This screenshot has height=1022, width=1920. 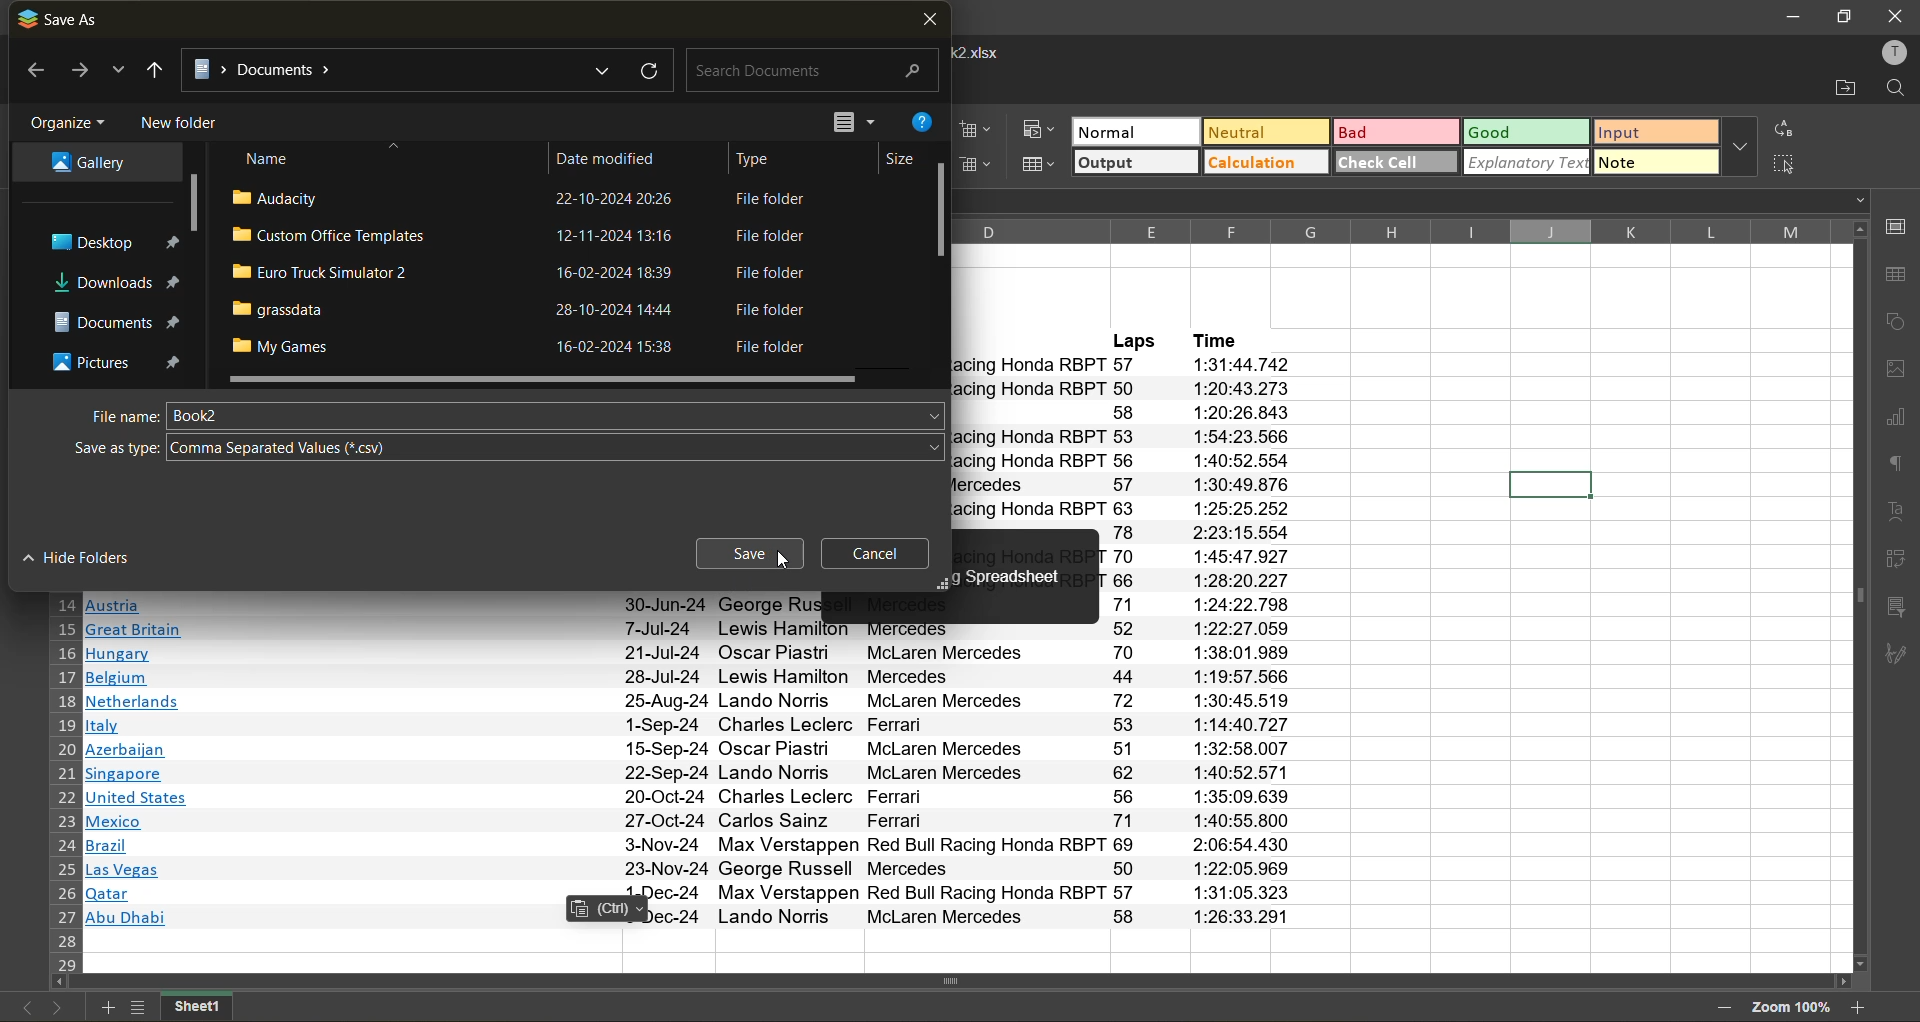 I want to click on next, so click(x=78, y=71).